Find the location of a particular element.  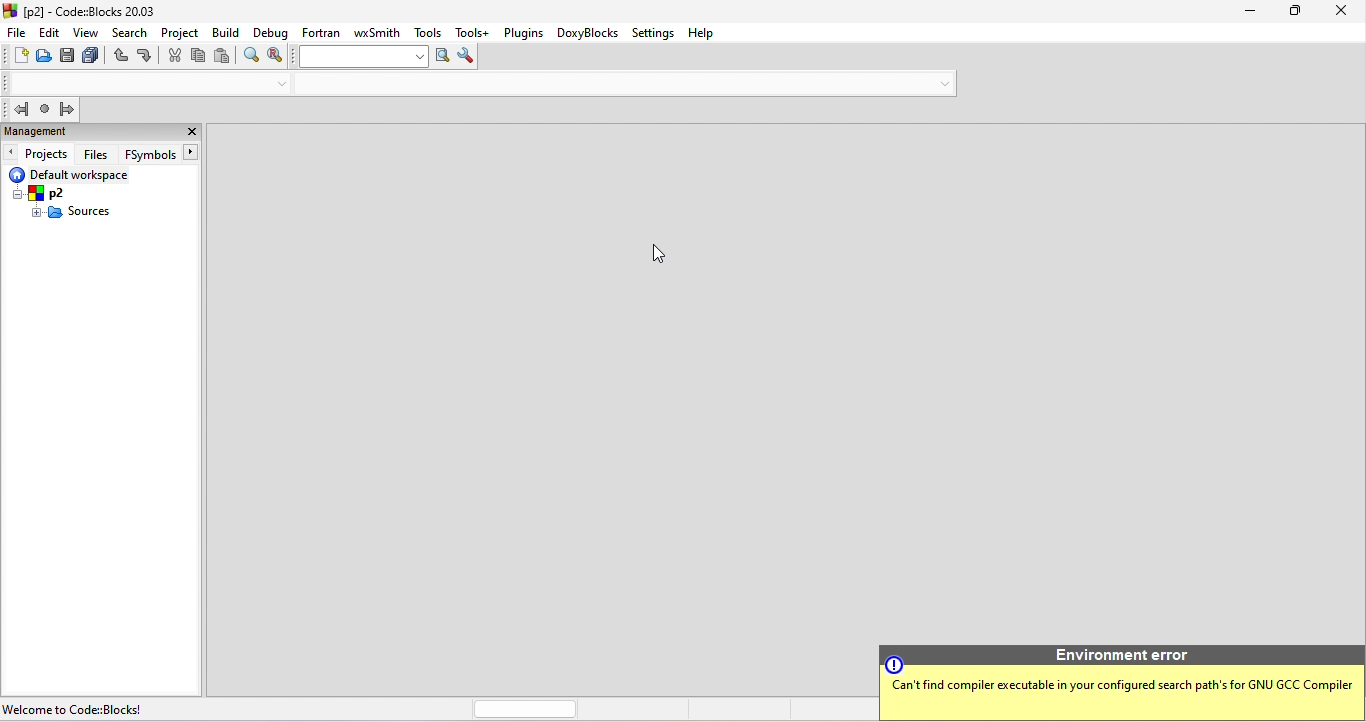

show option window is located at coordinates (467, 57).